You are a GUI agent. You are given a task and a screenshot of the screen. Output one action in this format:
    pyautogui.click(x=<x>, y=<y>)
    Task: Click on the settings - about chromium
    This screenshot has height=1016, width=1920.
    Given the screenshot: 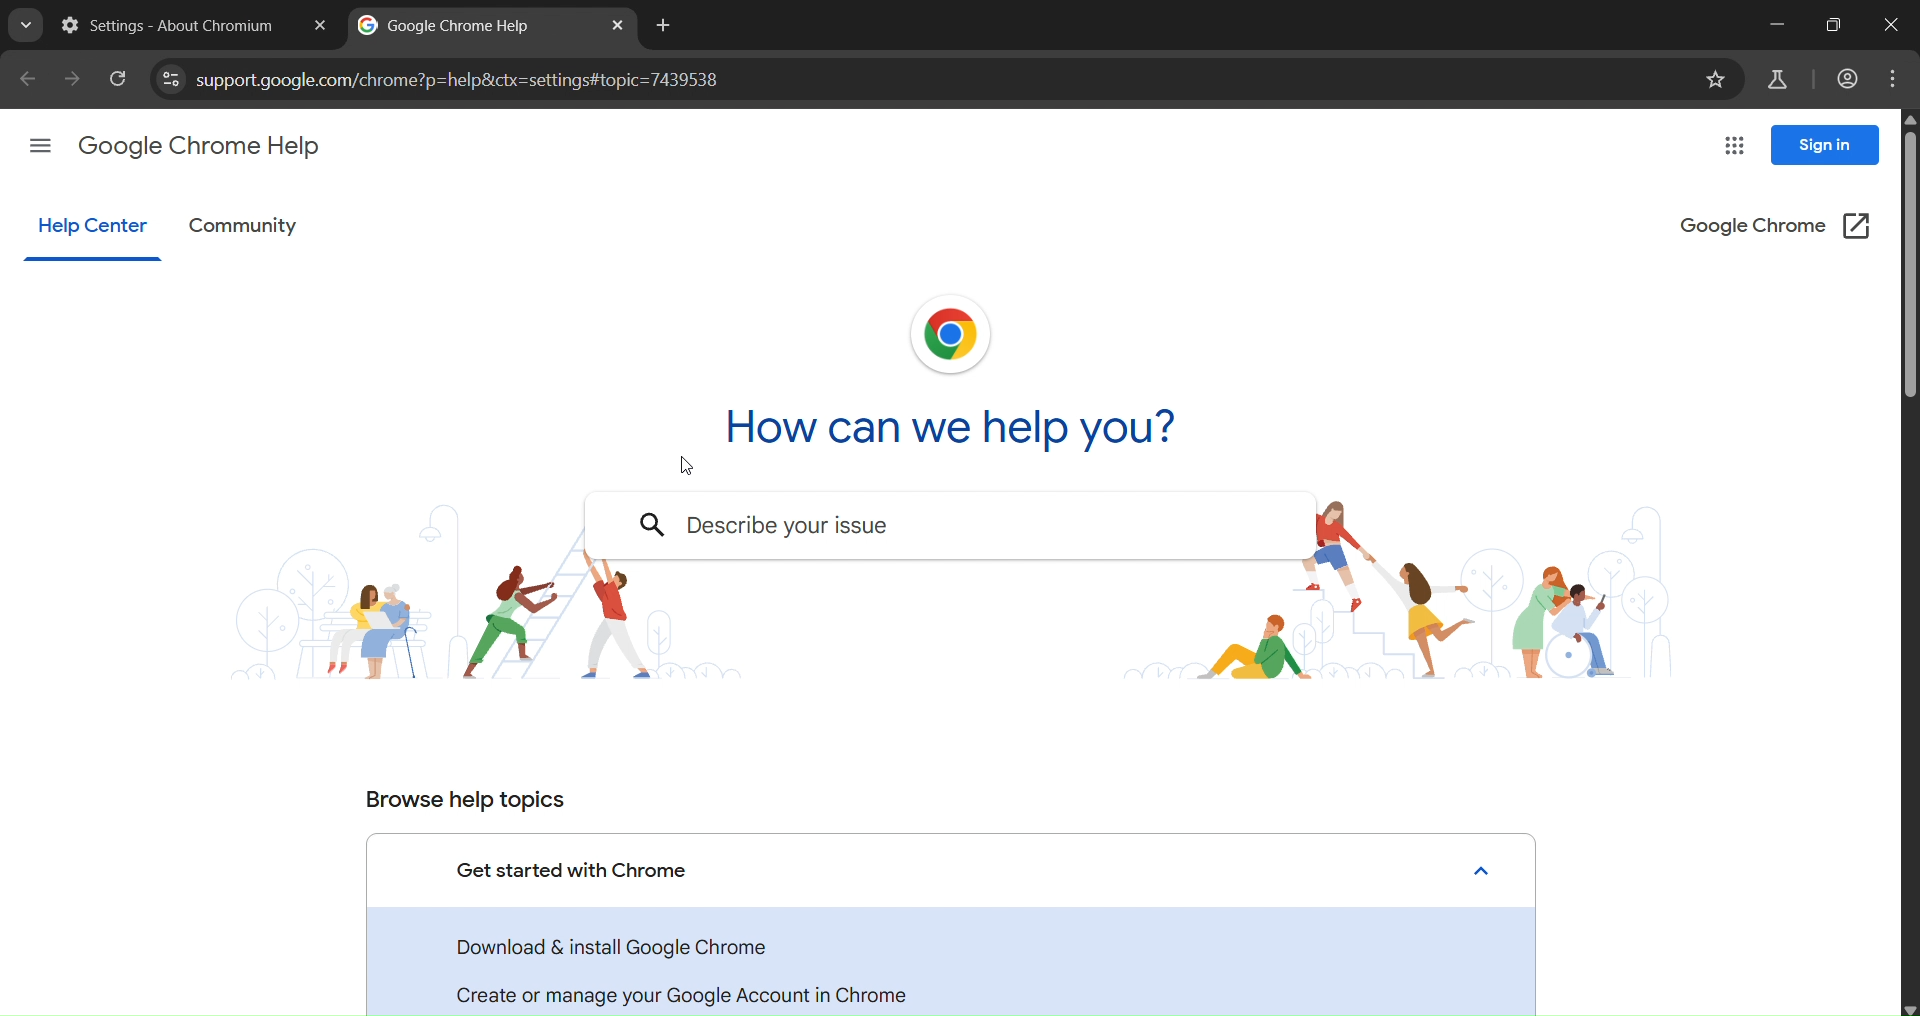 What is the action you would take?
    pyautogui.click(x=166, y=22)
    